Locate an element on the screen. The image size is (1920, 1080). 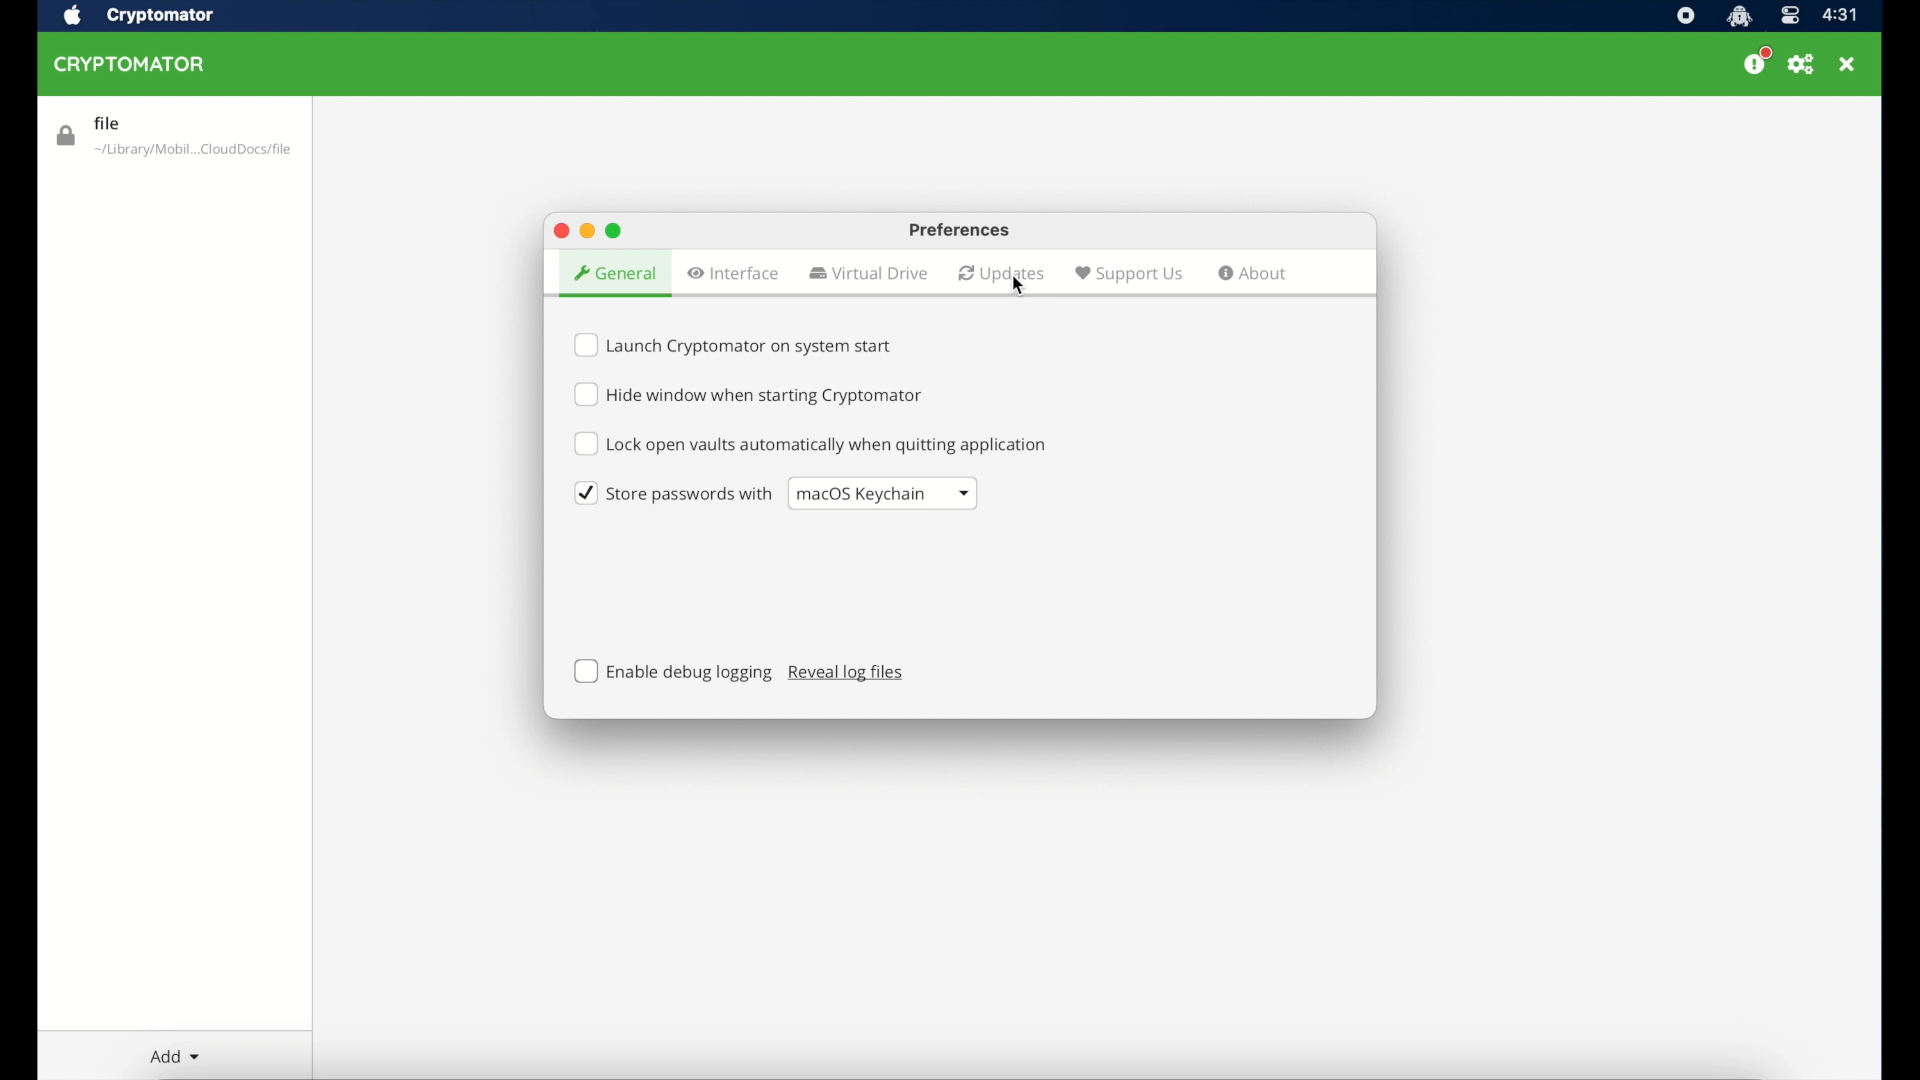
about is located at coordinates (1254, 274).